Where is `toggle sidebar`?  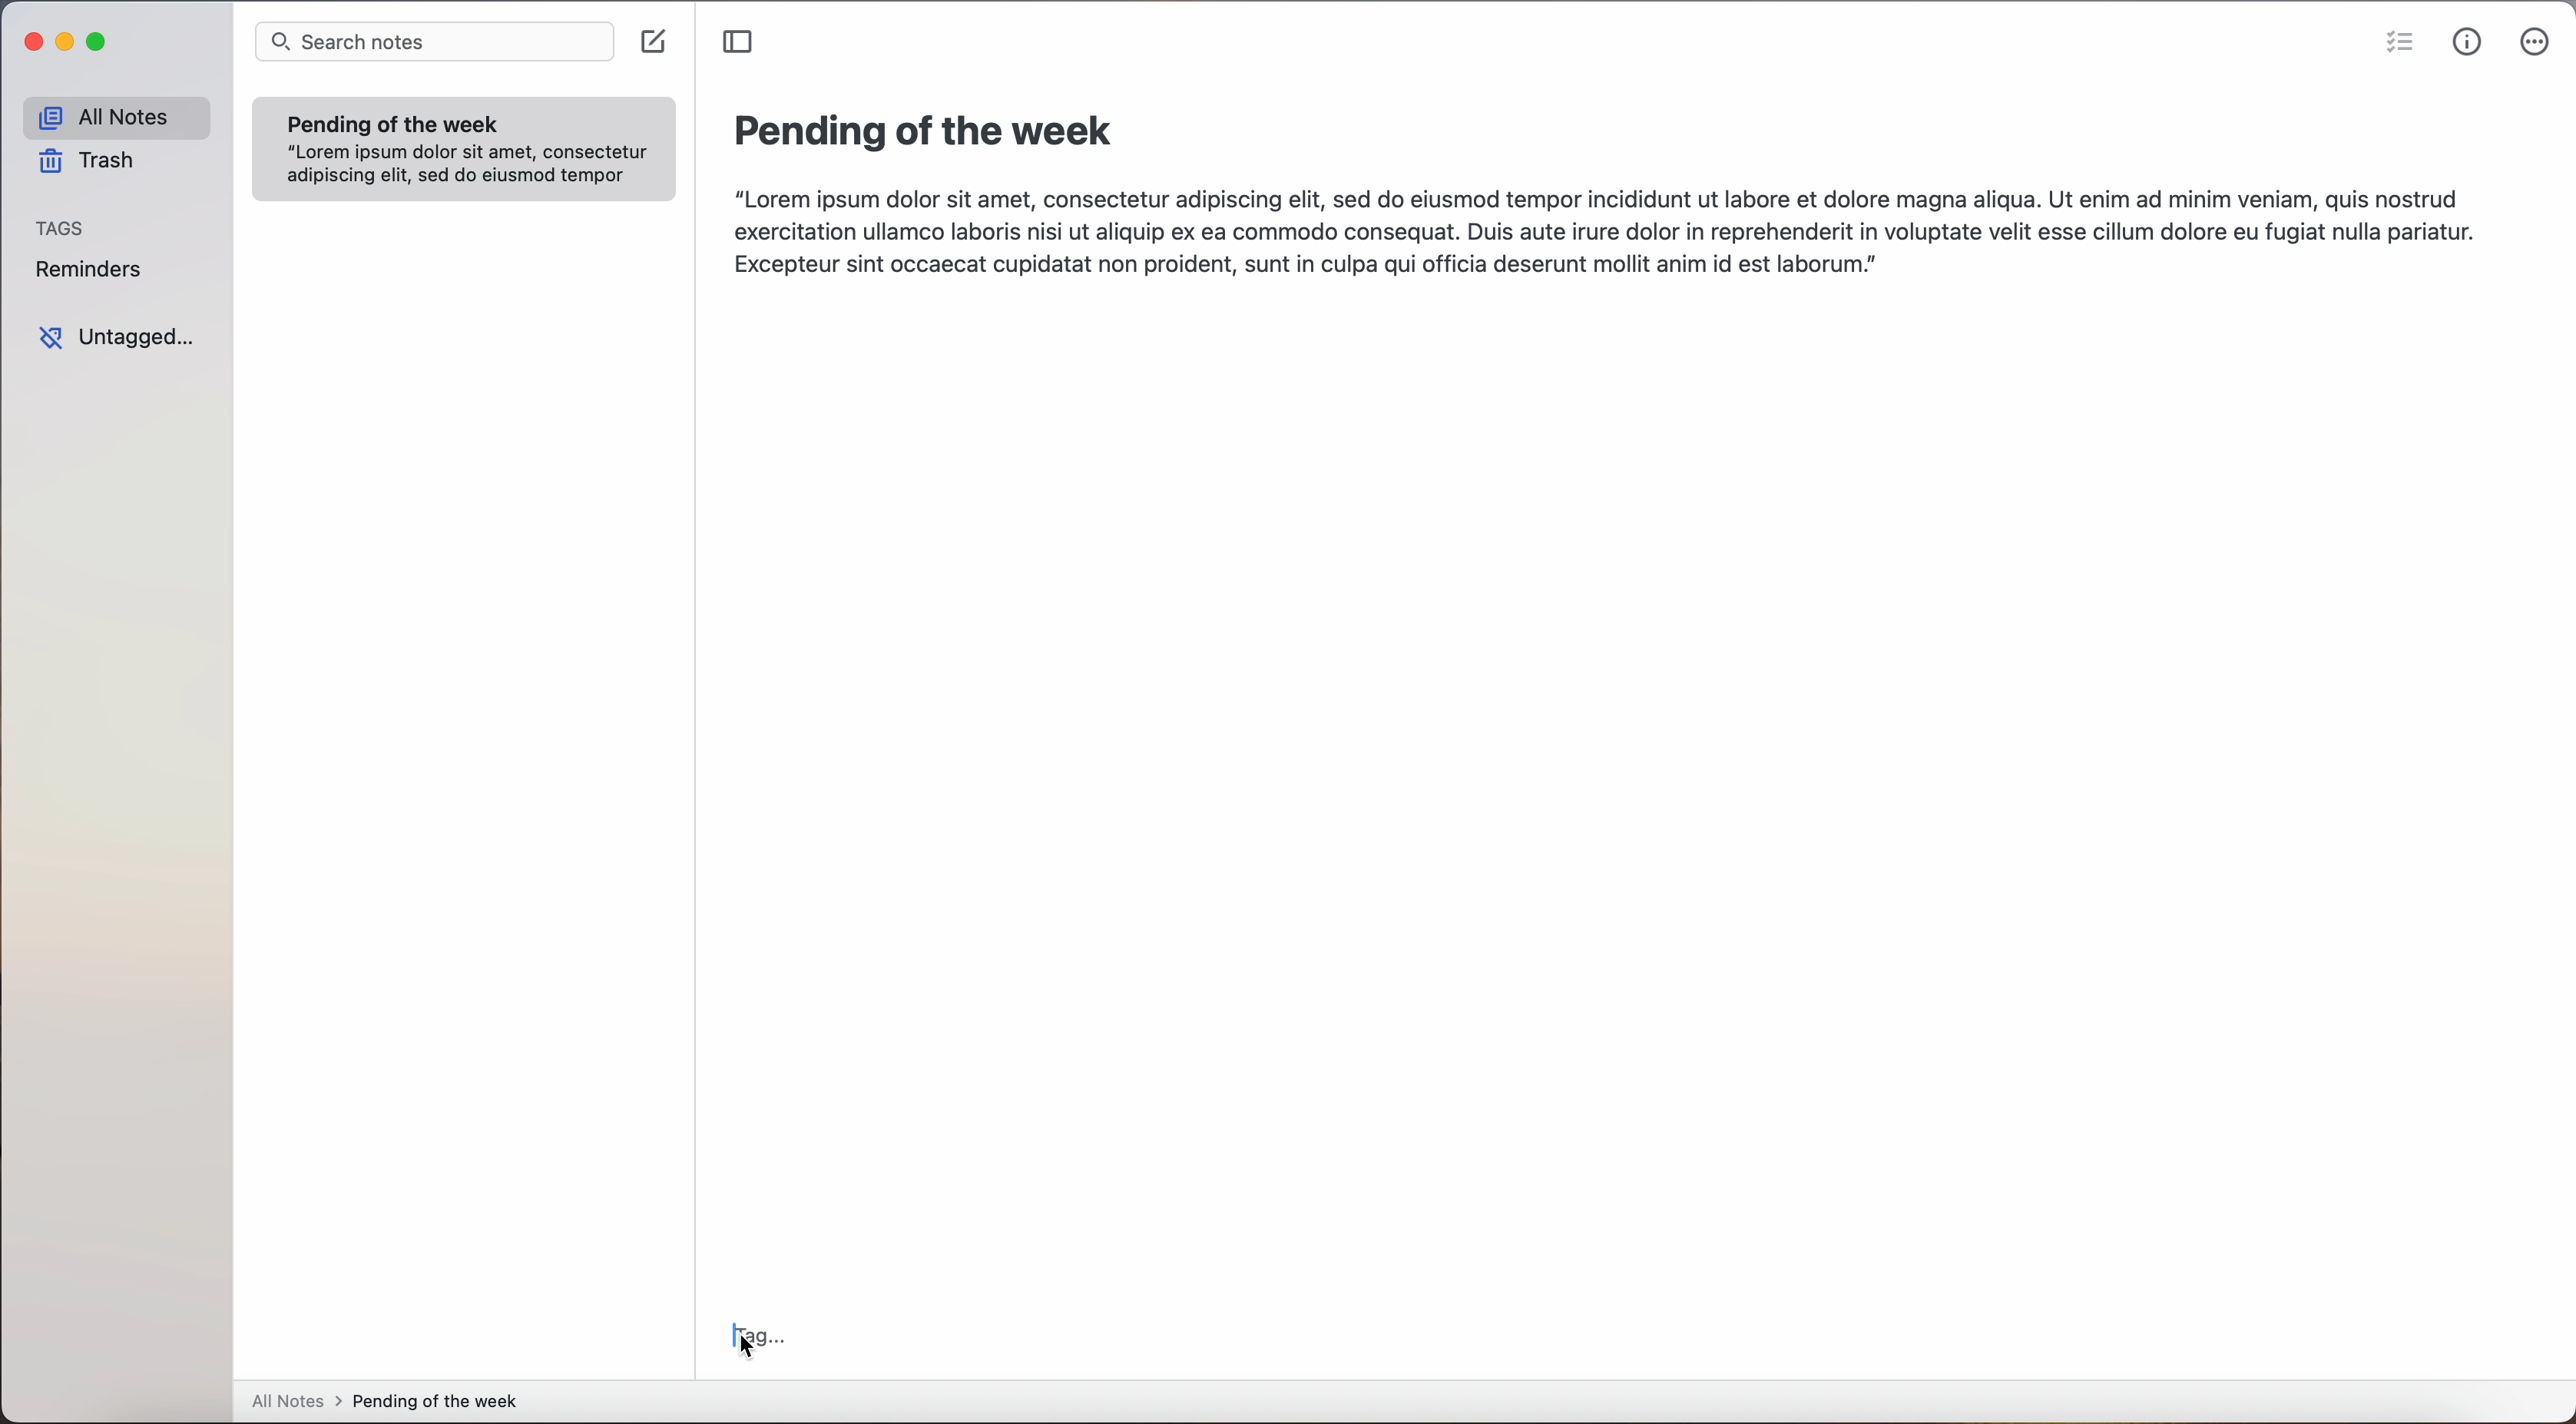
toggle sidebar is located at coordinates (739, 43).